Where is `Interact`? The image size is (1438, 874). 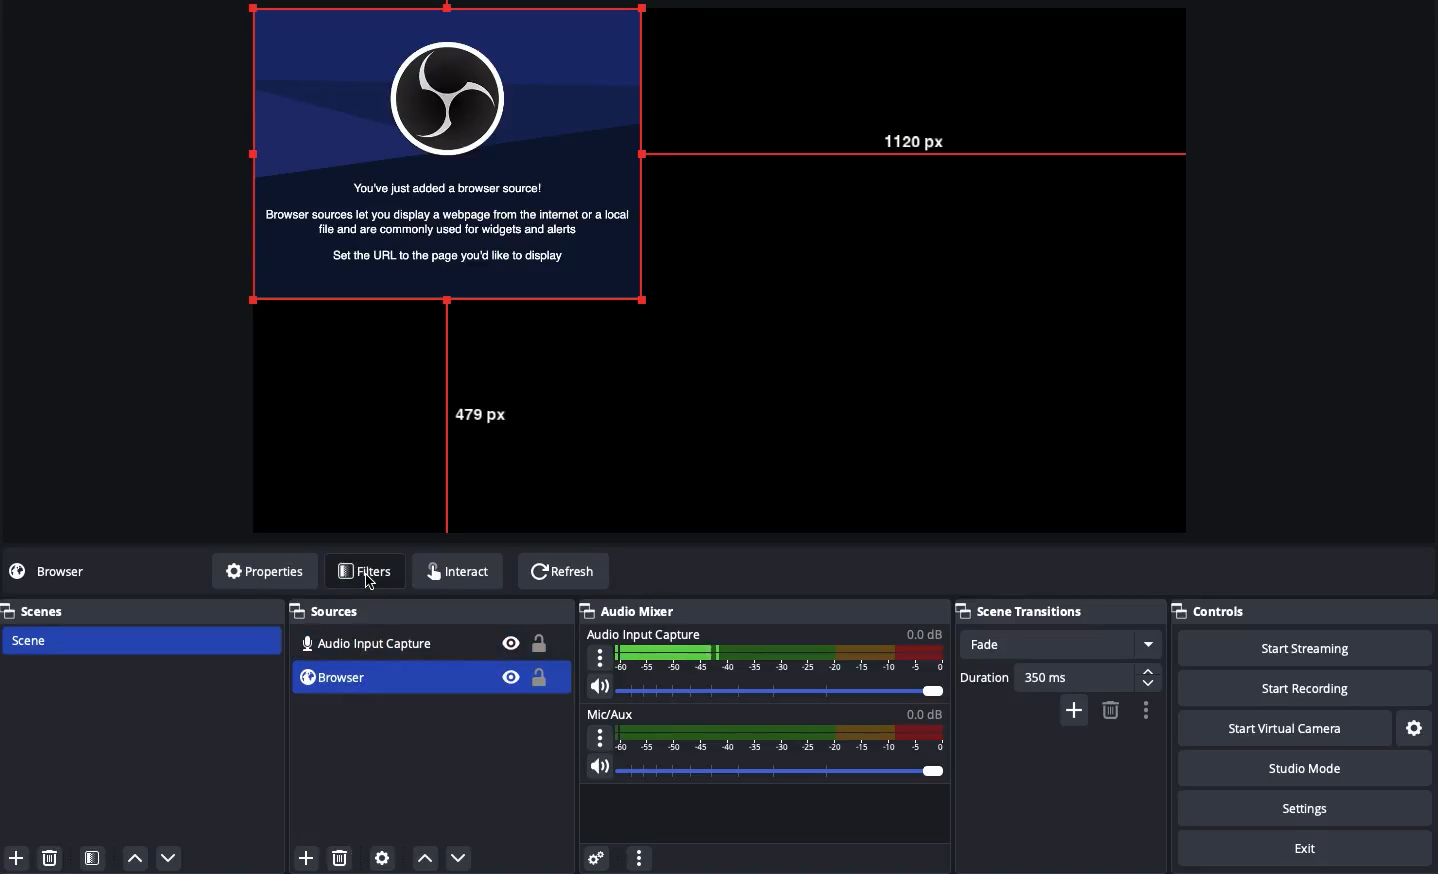
Interact is located at coordinates (465, 574).